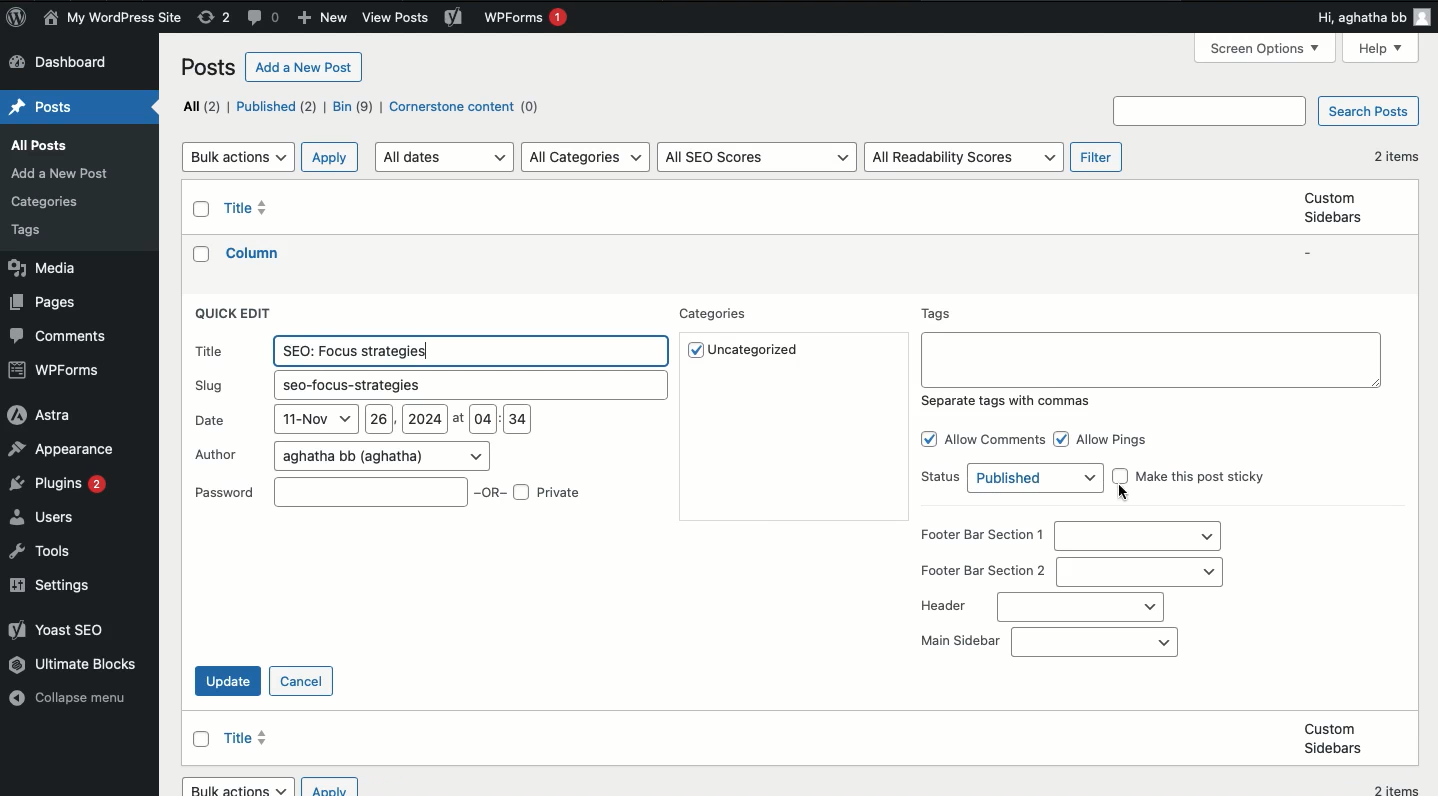 Image resolution: width=1438 pixels, height=796 pixels. What do you see at coordinates (997, 440) in the screenshot?
I see `Allow comments` at bounding box center [997, 440].